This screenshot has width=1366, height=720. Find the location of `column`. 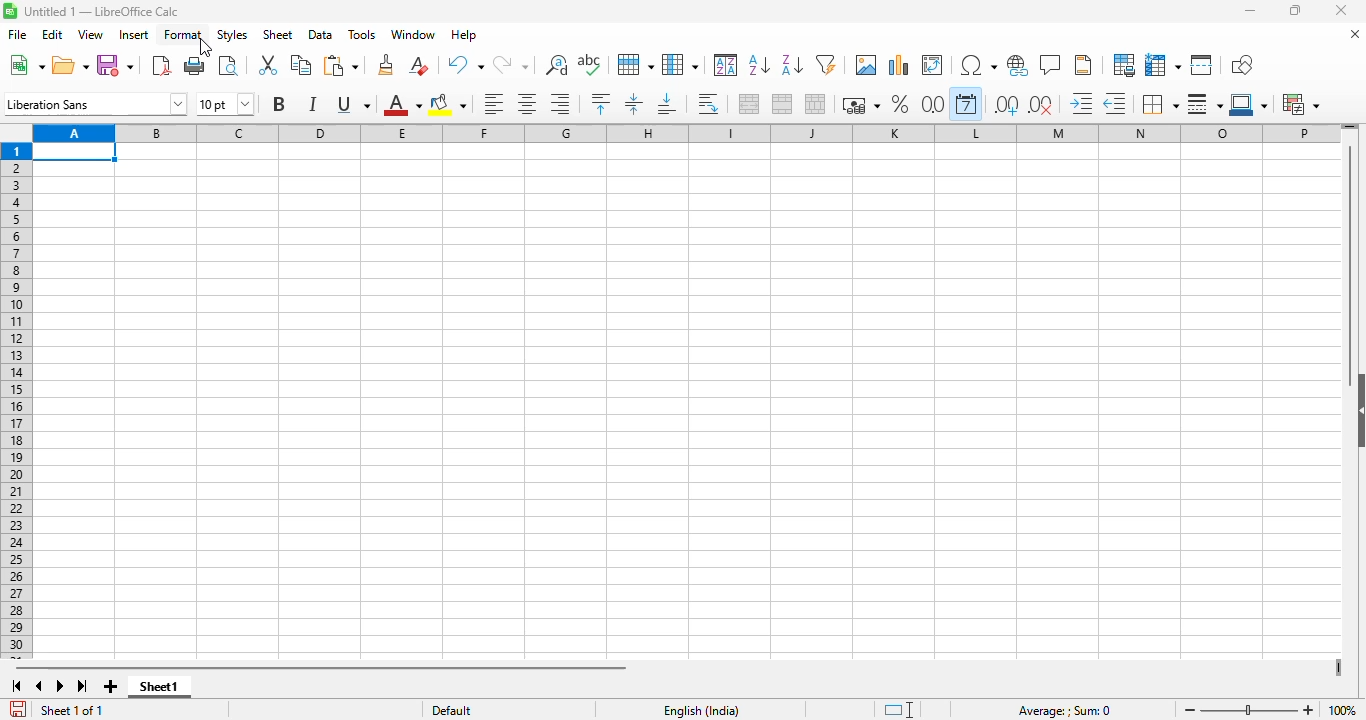

column is located at coordinates (680, 65).